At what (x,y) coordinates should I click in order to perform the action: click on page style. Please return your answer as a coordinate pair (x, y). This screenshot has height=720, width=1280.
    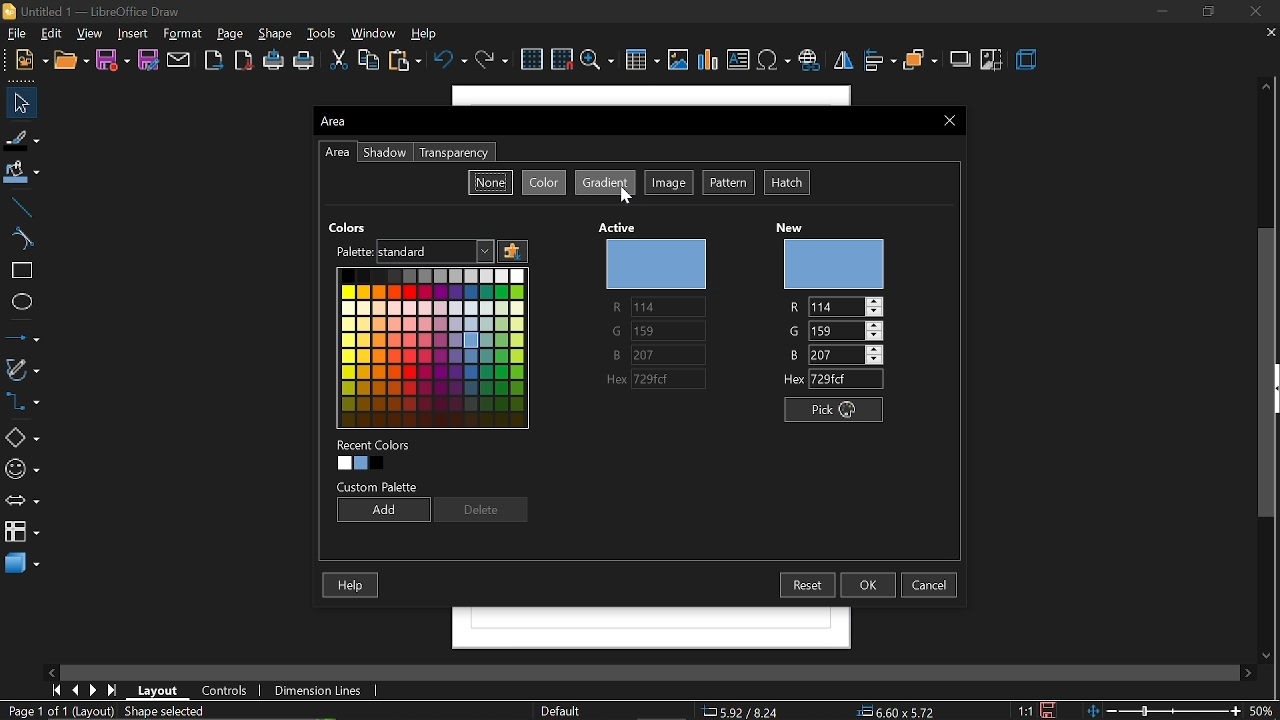
    Looking at the image, I should click on (559, 710).